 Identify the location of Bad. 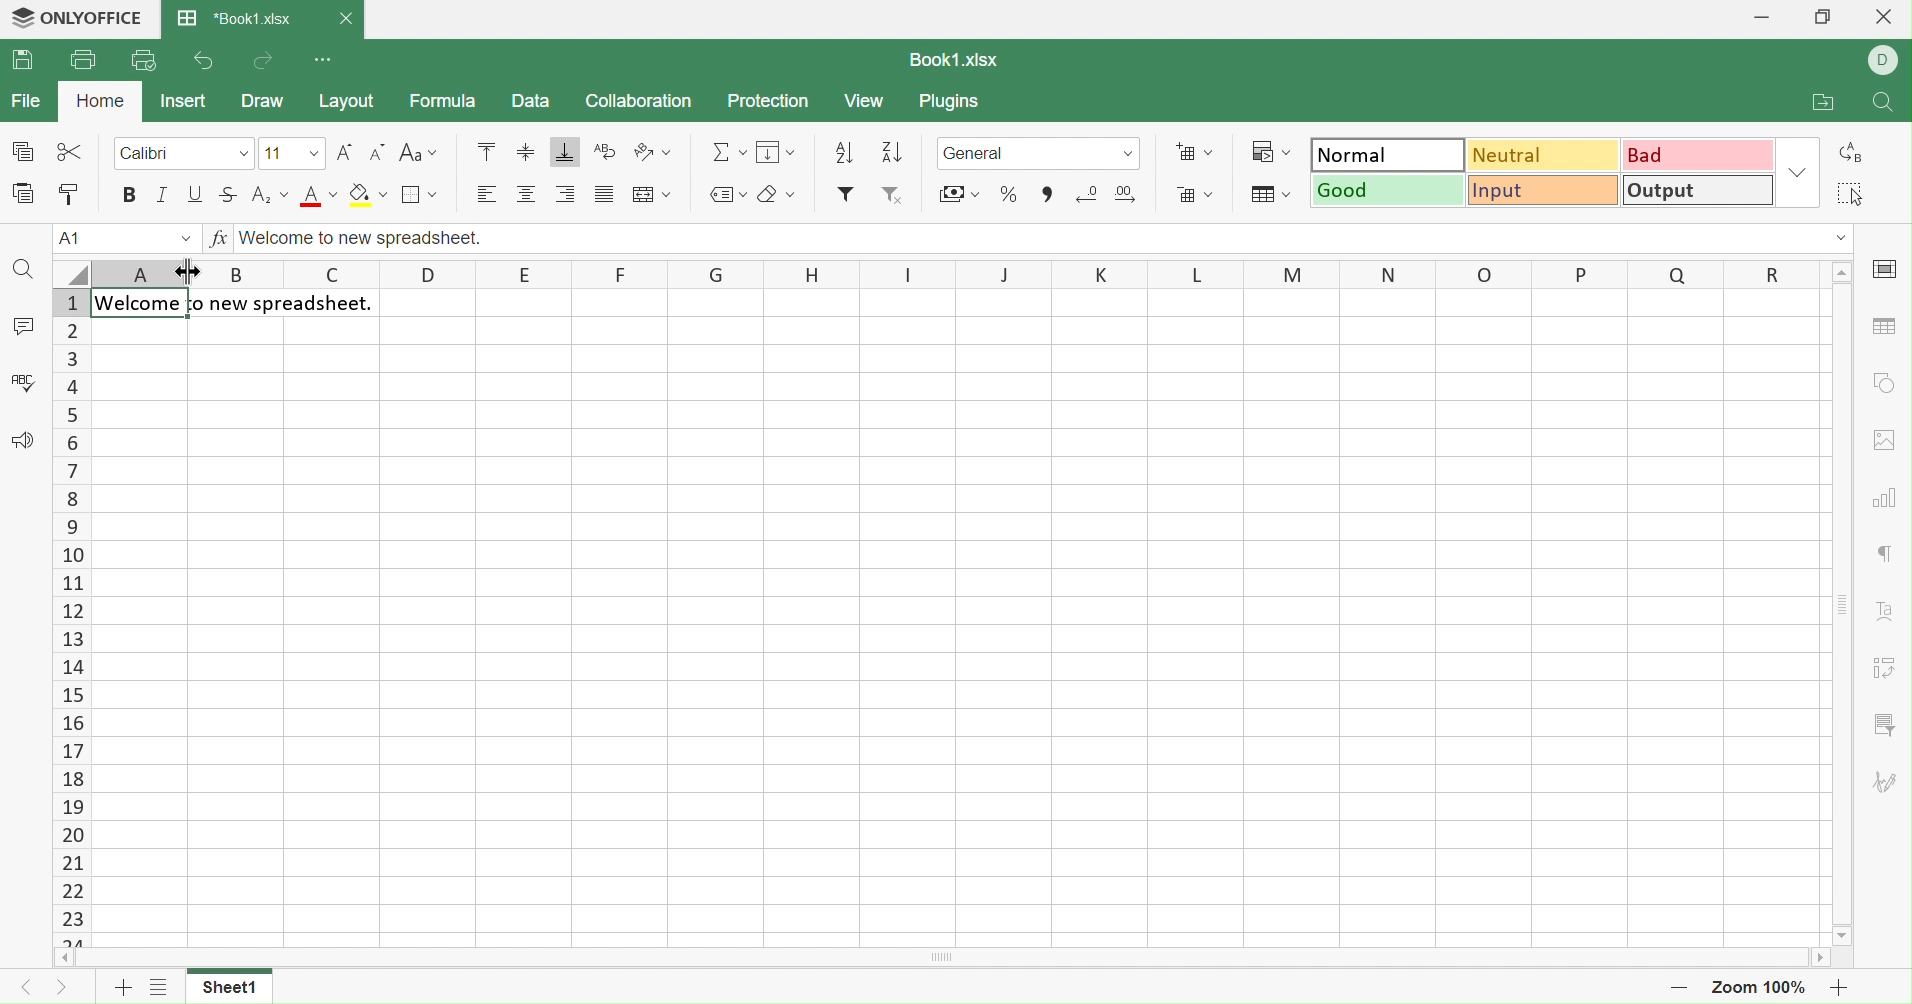
(1701, 153).